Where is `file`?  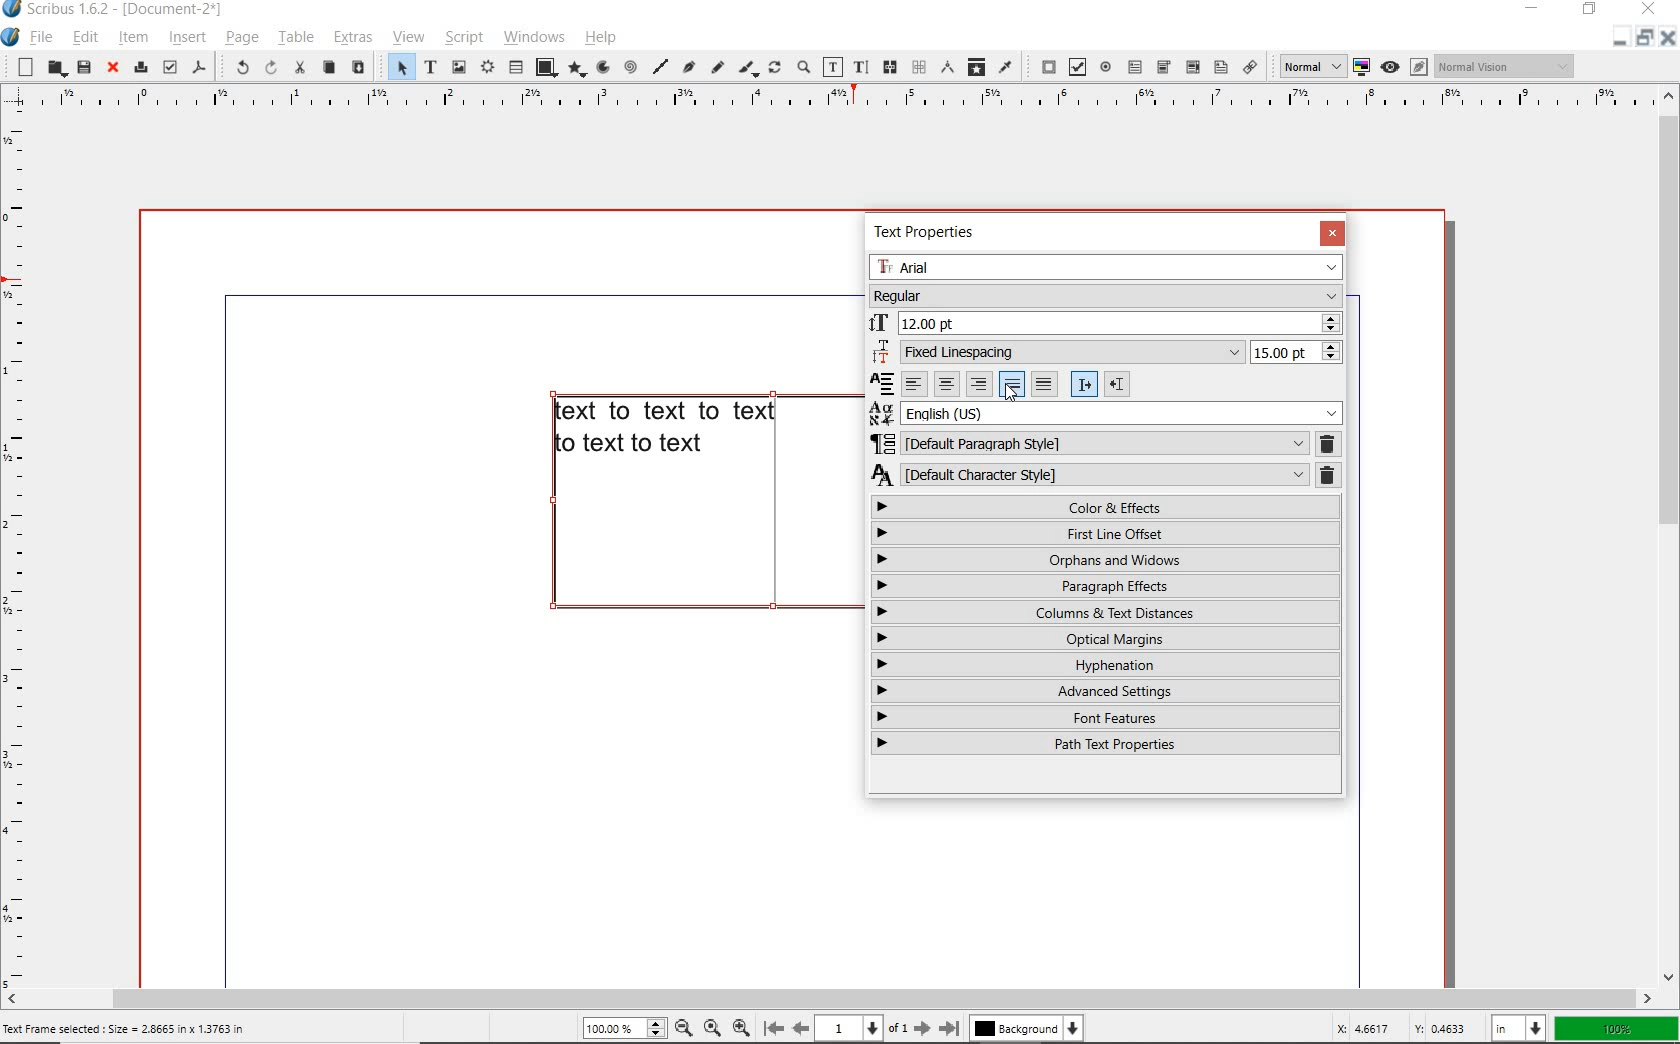
file is located at coordinates (39, 39).